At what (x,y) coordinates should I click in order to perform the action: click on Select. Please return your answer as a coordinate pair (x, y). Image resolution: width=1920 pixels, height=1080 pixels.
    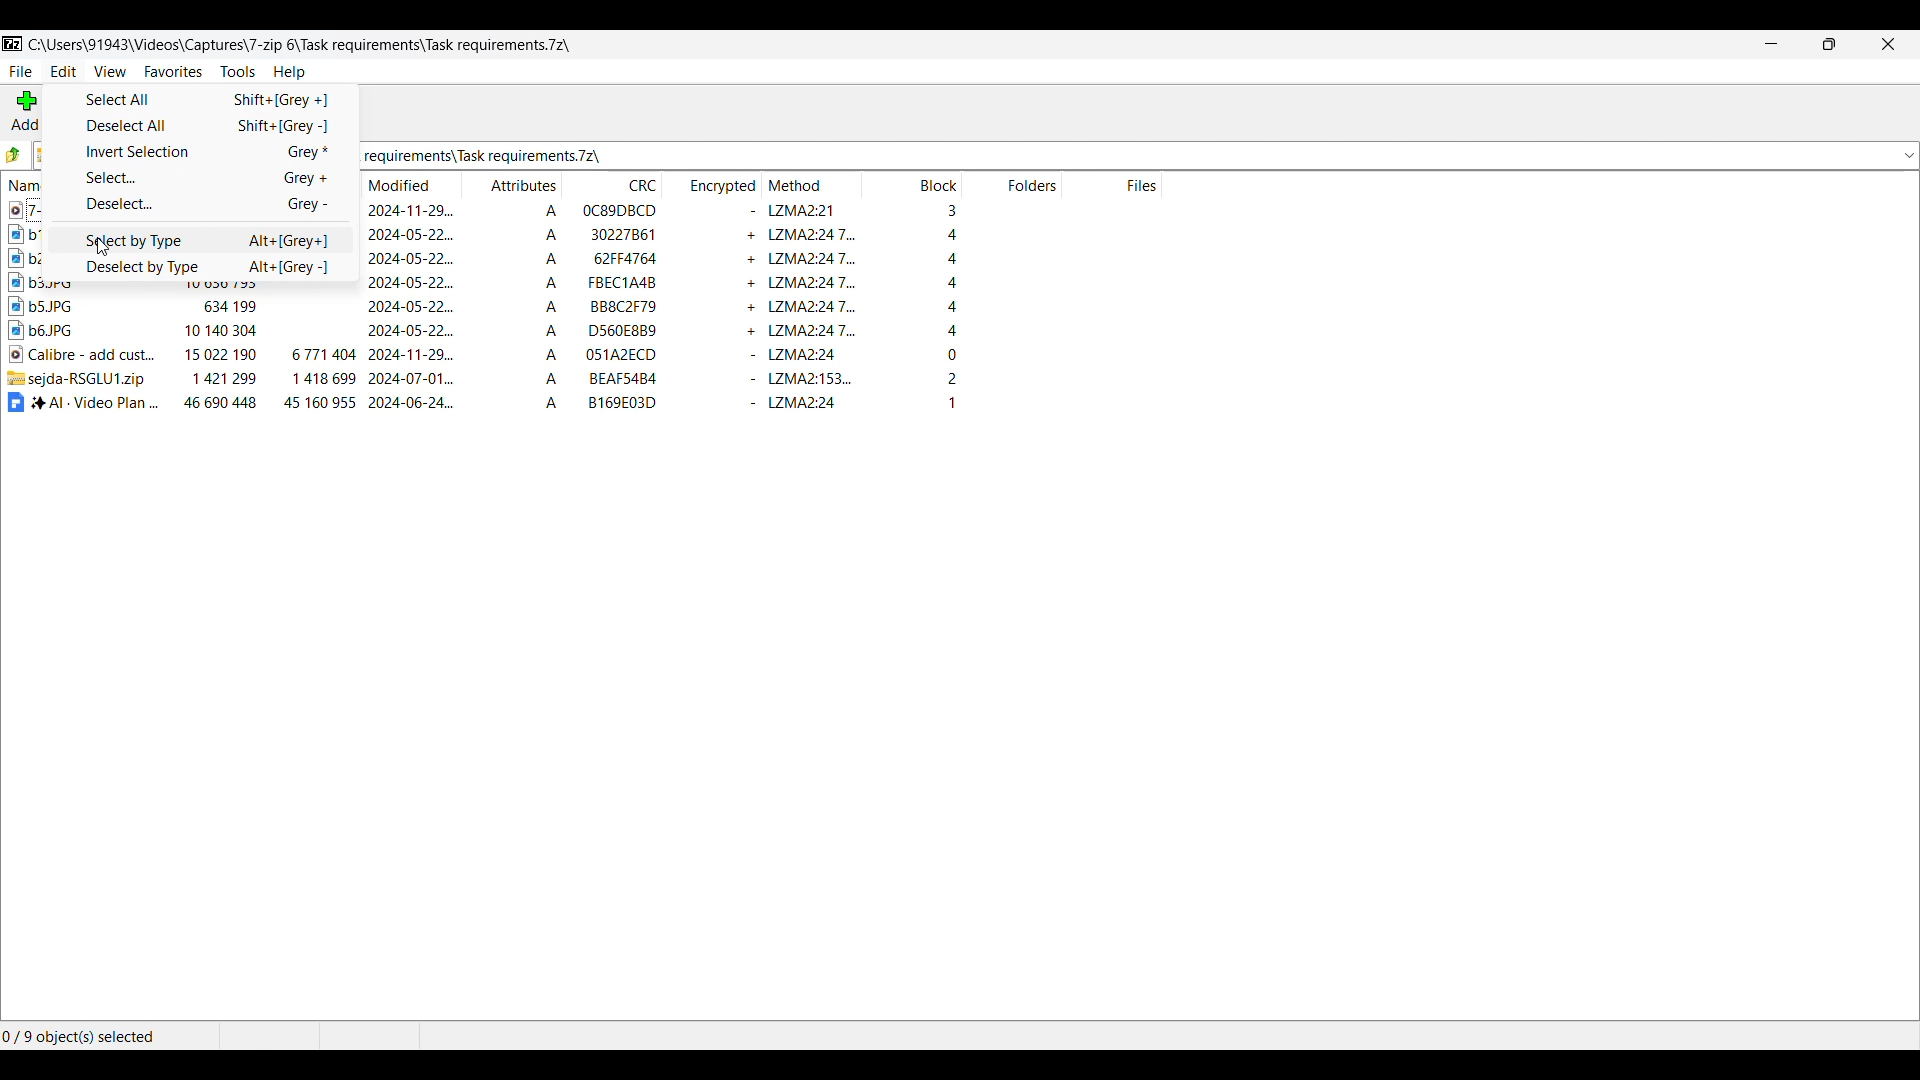
    Looking at the image, I should click on (202, 178).